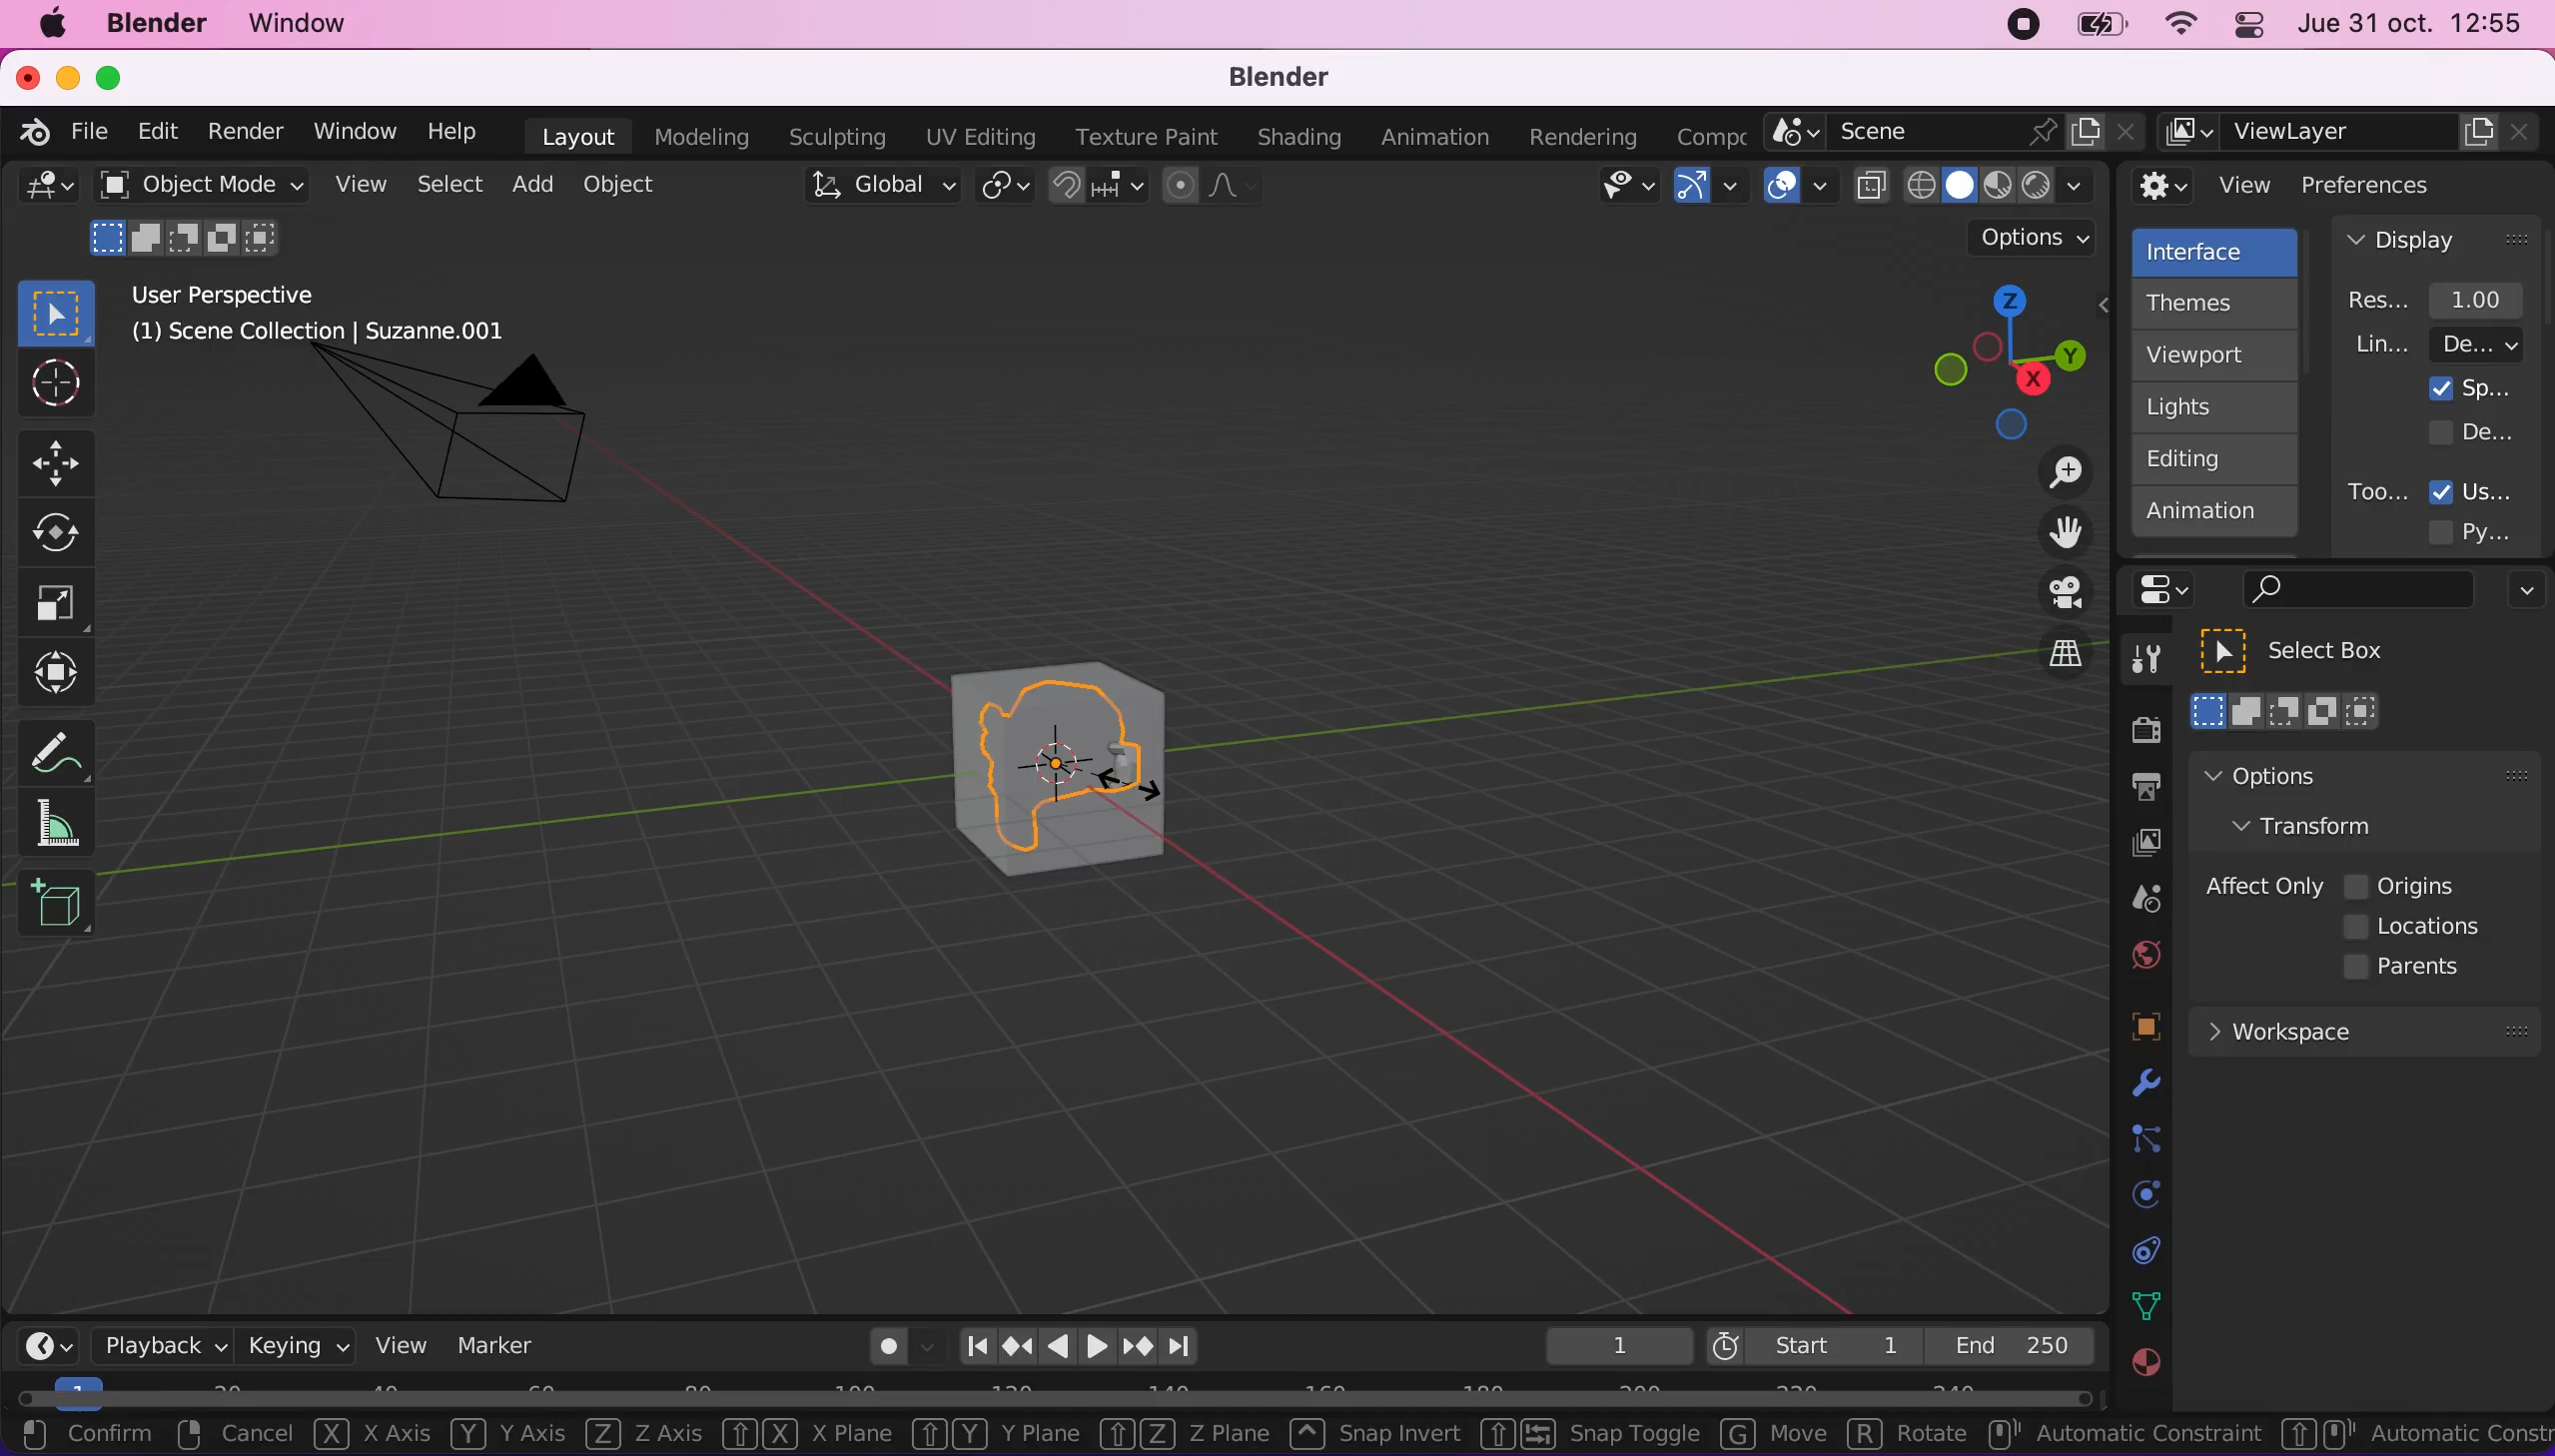 This screenshot has height=1456, width=2555. What do you see at coordinates (56, 905) in the screenshot?
I see `add cube` at bounding box center [56, 905].